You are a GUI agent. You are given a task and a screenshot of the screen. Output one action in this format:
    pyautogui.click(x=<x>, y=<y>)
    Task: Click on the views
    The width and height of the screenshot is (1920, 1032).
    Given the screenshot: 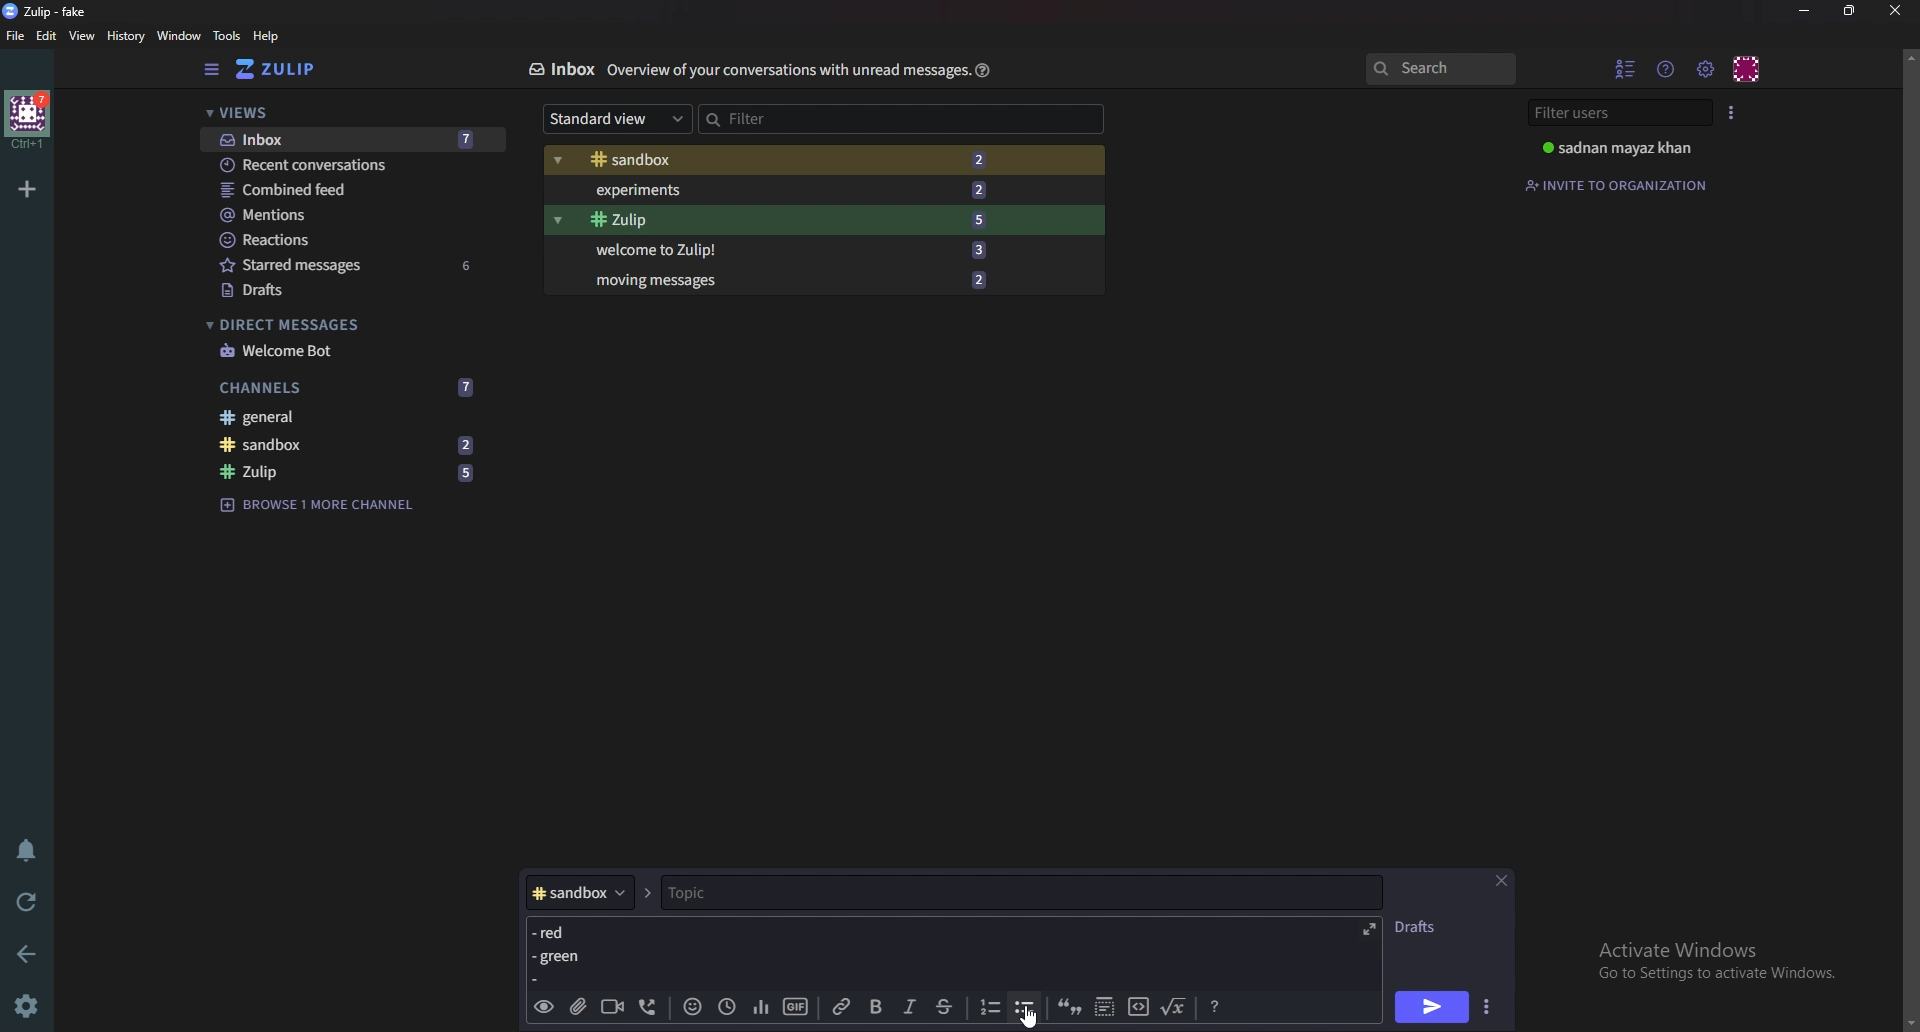 What is the action you would take?
    pyautogui.click(x=352, y=114)
    